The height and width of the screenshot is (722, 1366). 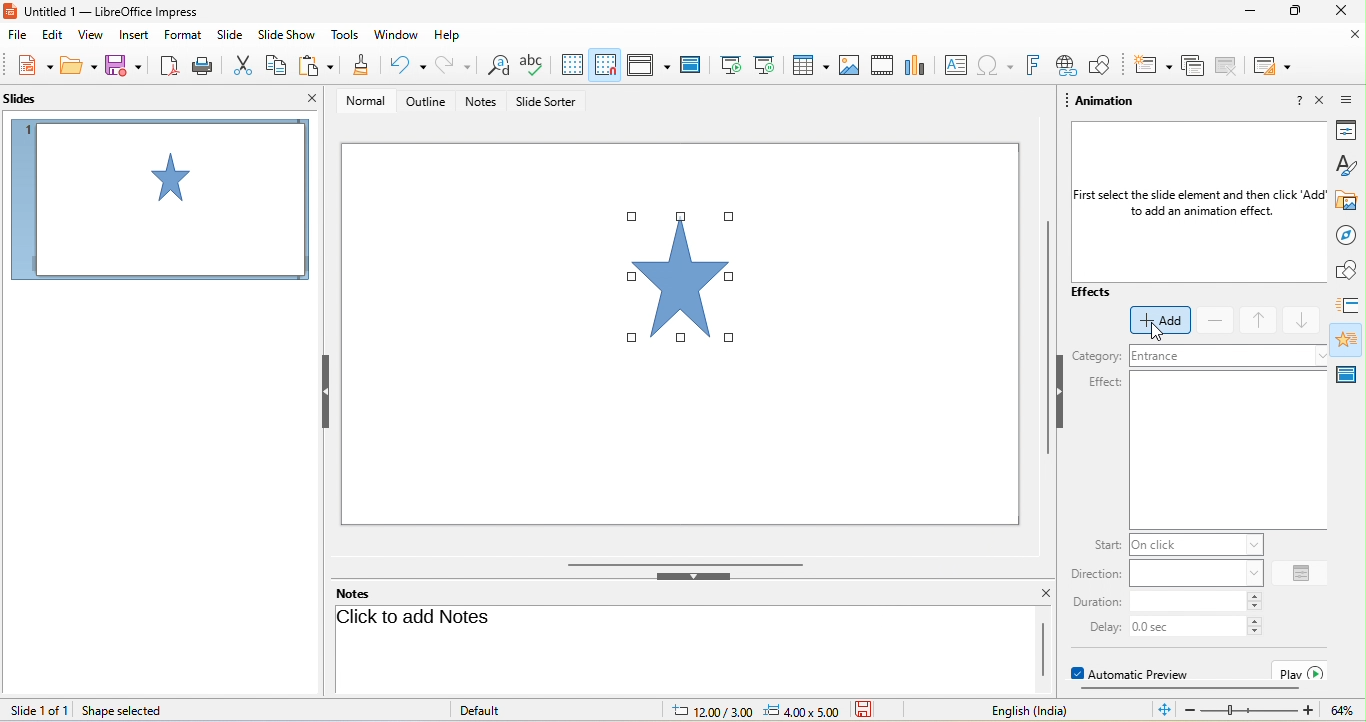 I want to click on normal, so click(x=369, y=104).